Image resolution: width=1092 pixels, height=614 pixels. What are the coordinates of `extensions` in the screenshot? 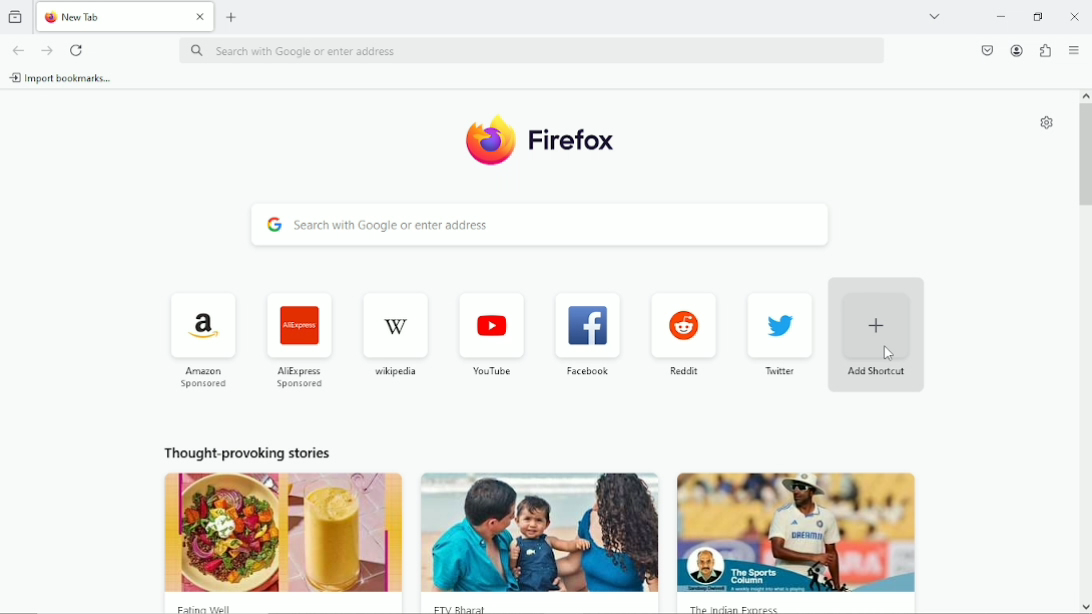 It's located at (1044, 51).